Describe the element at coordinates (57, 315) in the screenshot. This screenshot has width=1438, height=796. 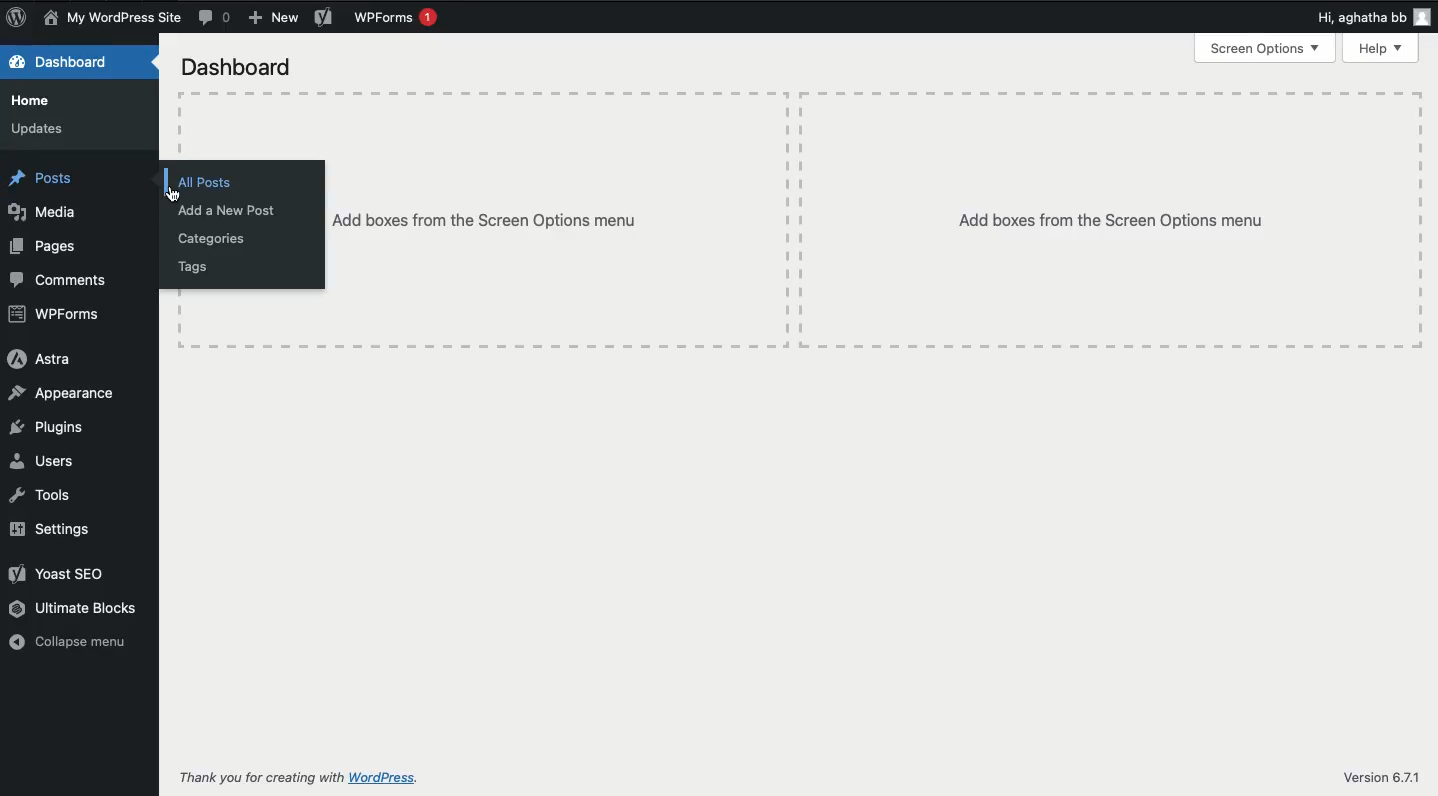
I see `WPForm` at that location.